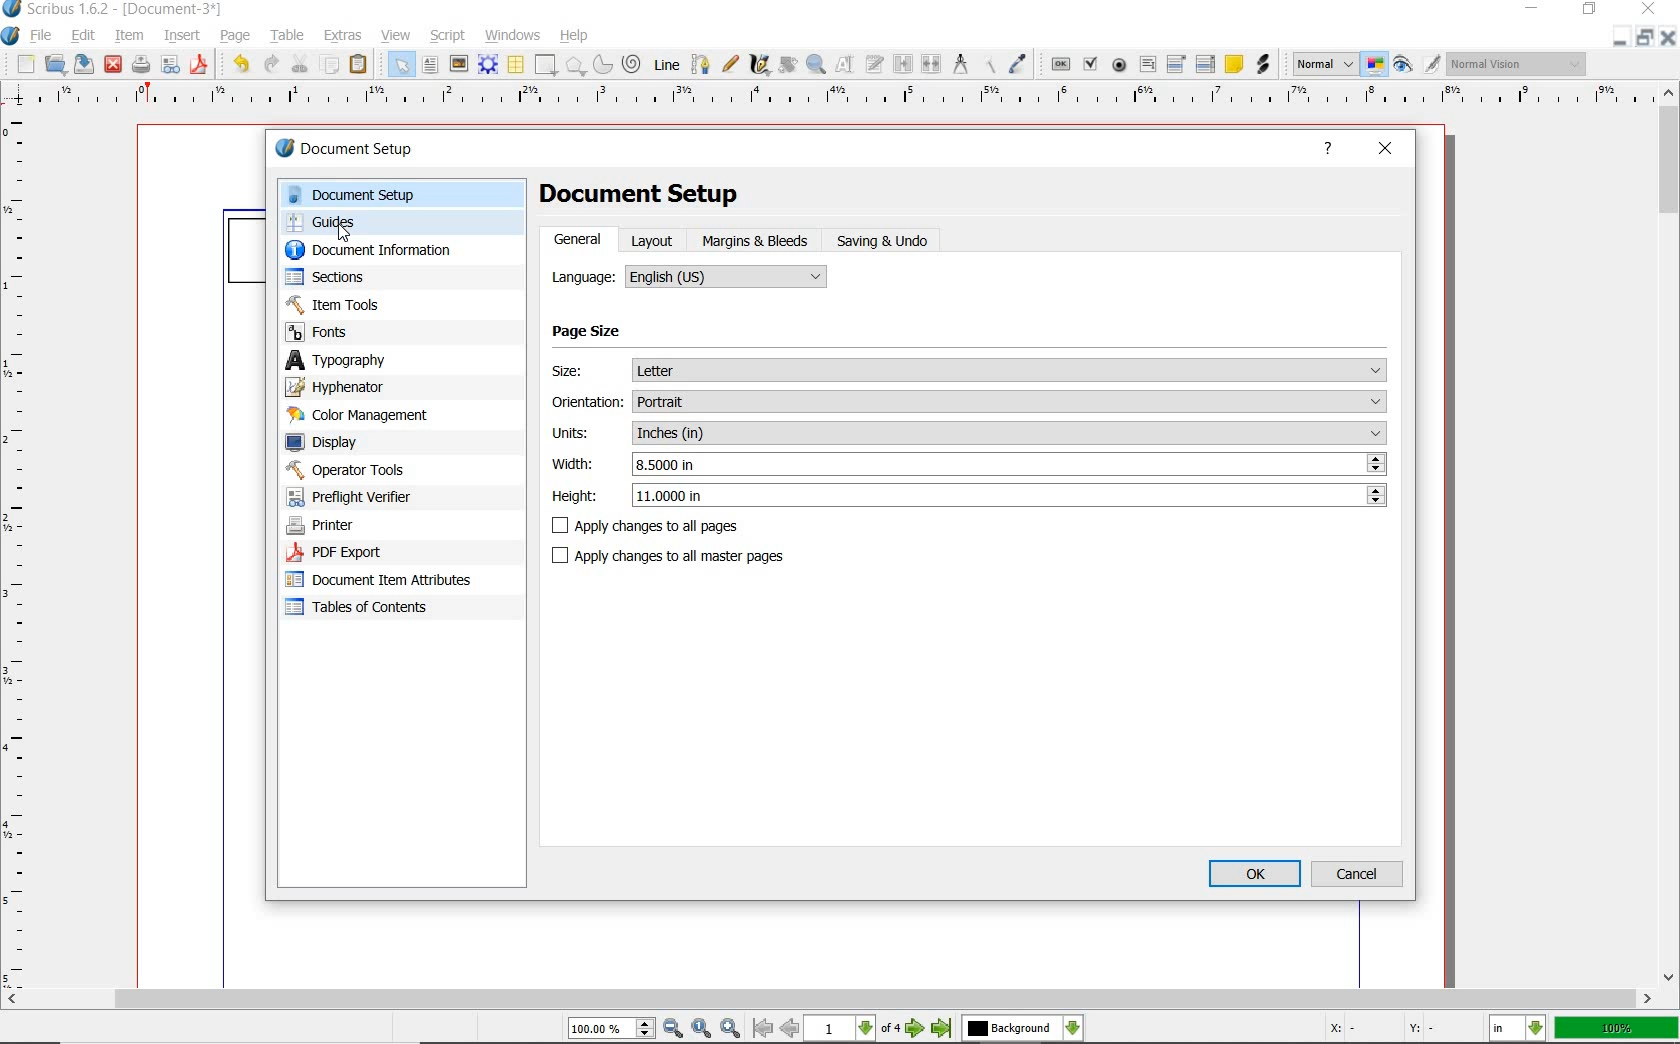  What do you see at coordinates (873, 63) in the screenshot?
I see `edit text with story editor` at bounding box center [873, 63].